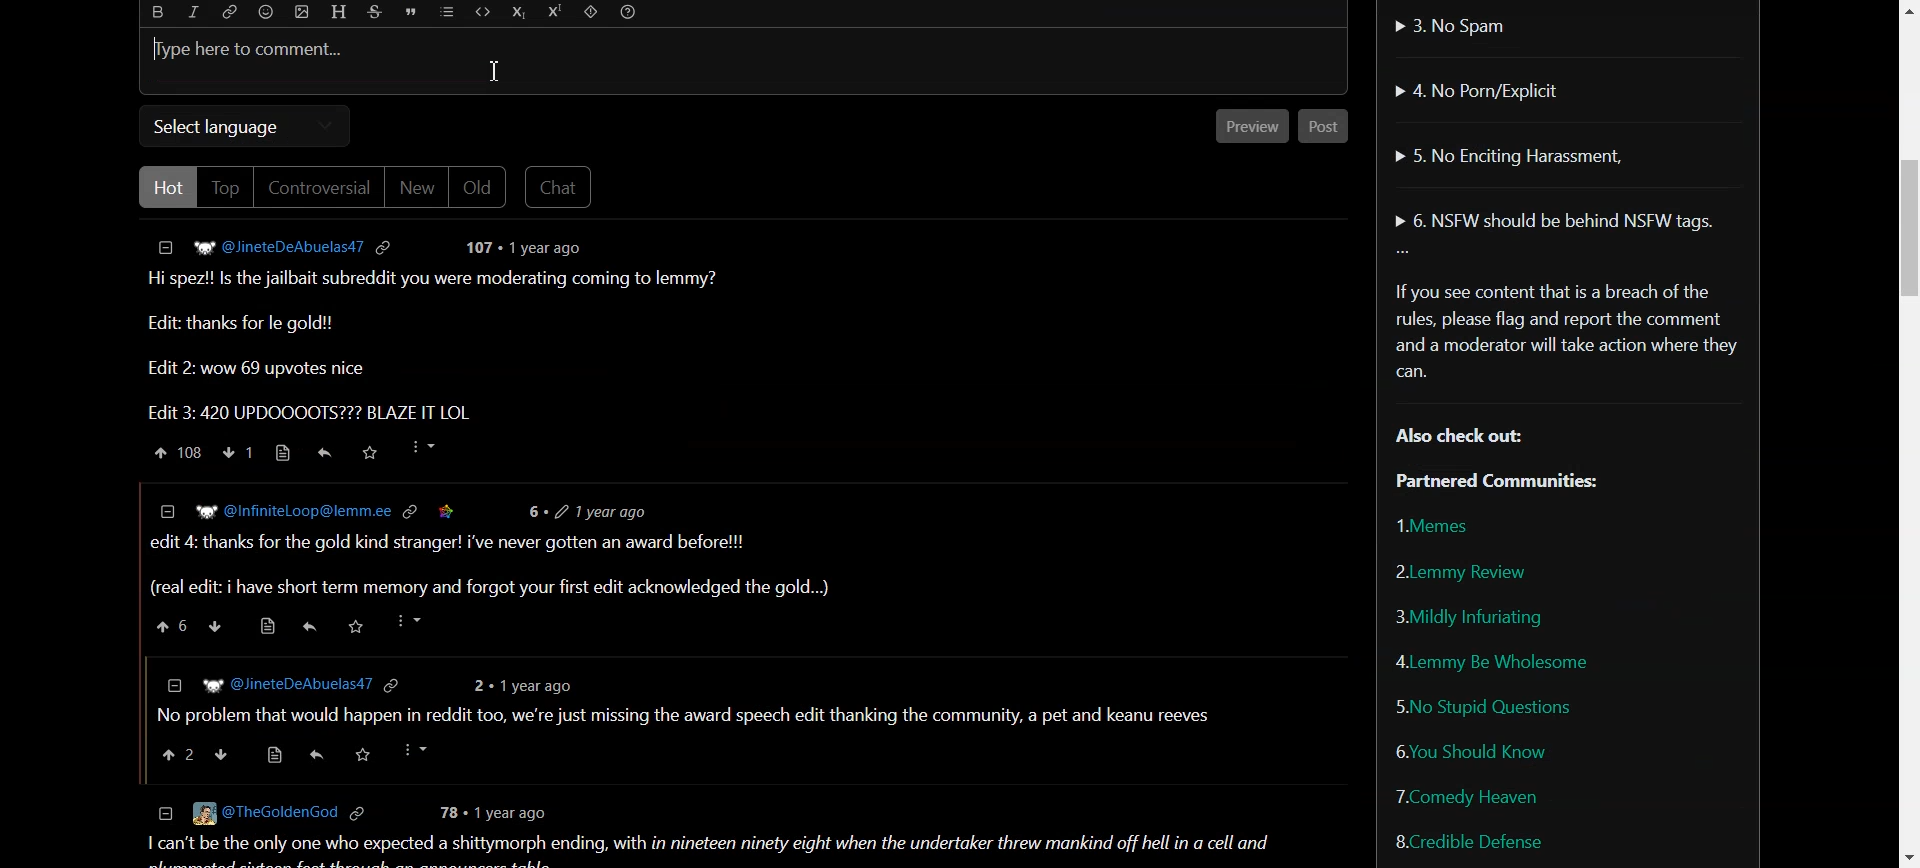  What do you see at coordinates (494, 71) in the screenshot?
I see `Text Cursor` at bounding box center [494, 71].